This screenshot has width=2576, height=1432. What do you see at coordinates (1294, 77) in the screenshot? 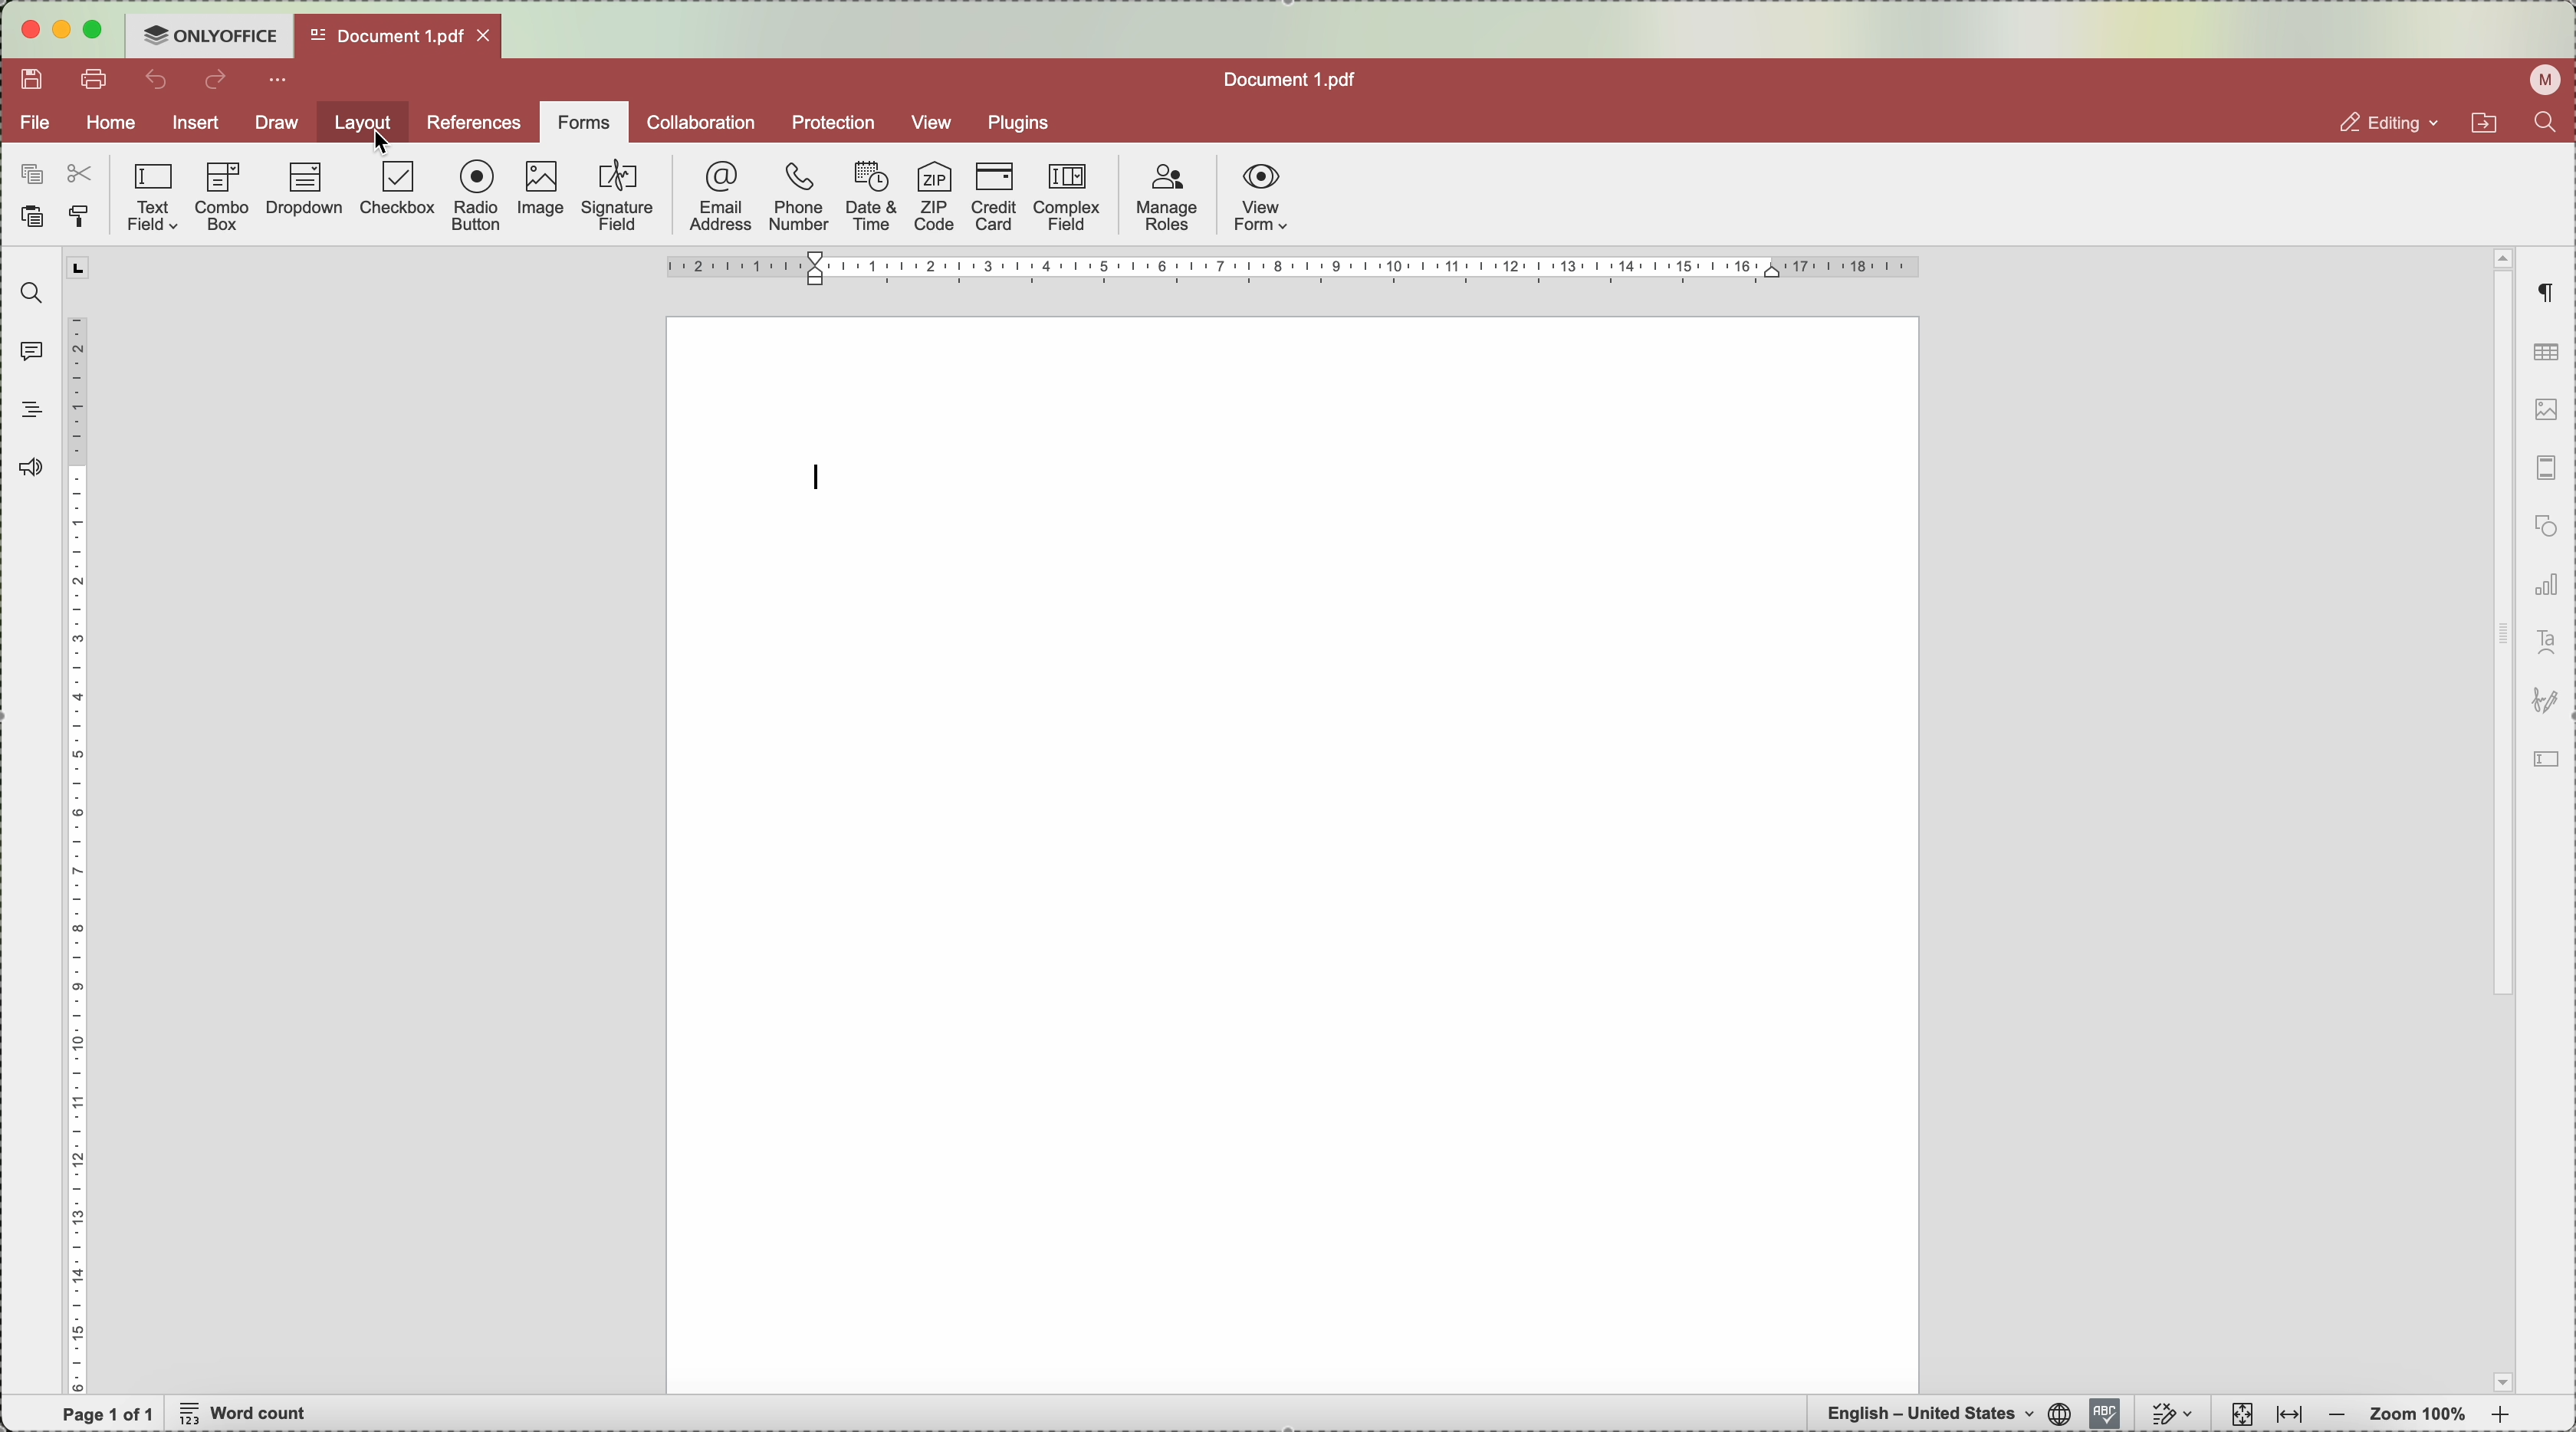
I see `file name` at bounding box center [1294, 77].